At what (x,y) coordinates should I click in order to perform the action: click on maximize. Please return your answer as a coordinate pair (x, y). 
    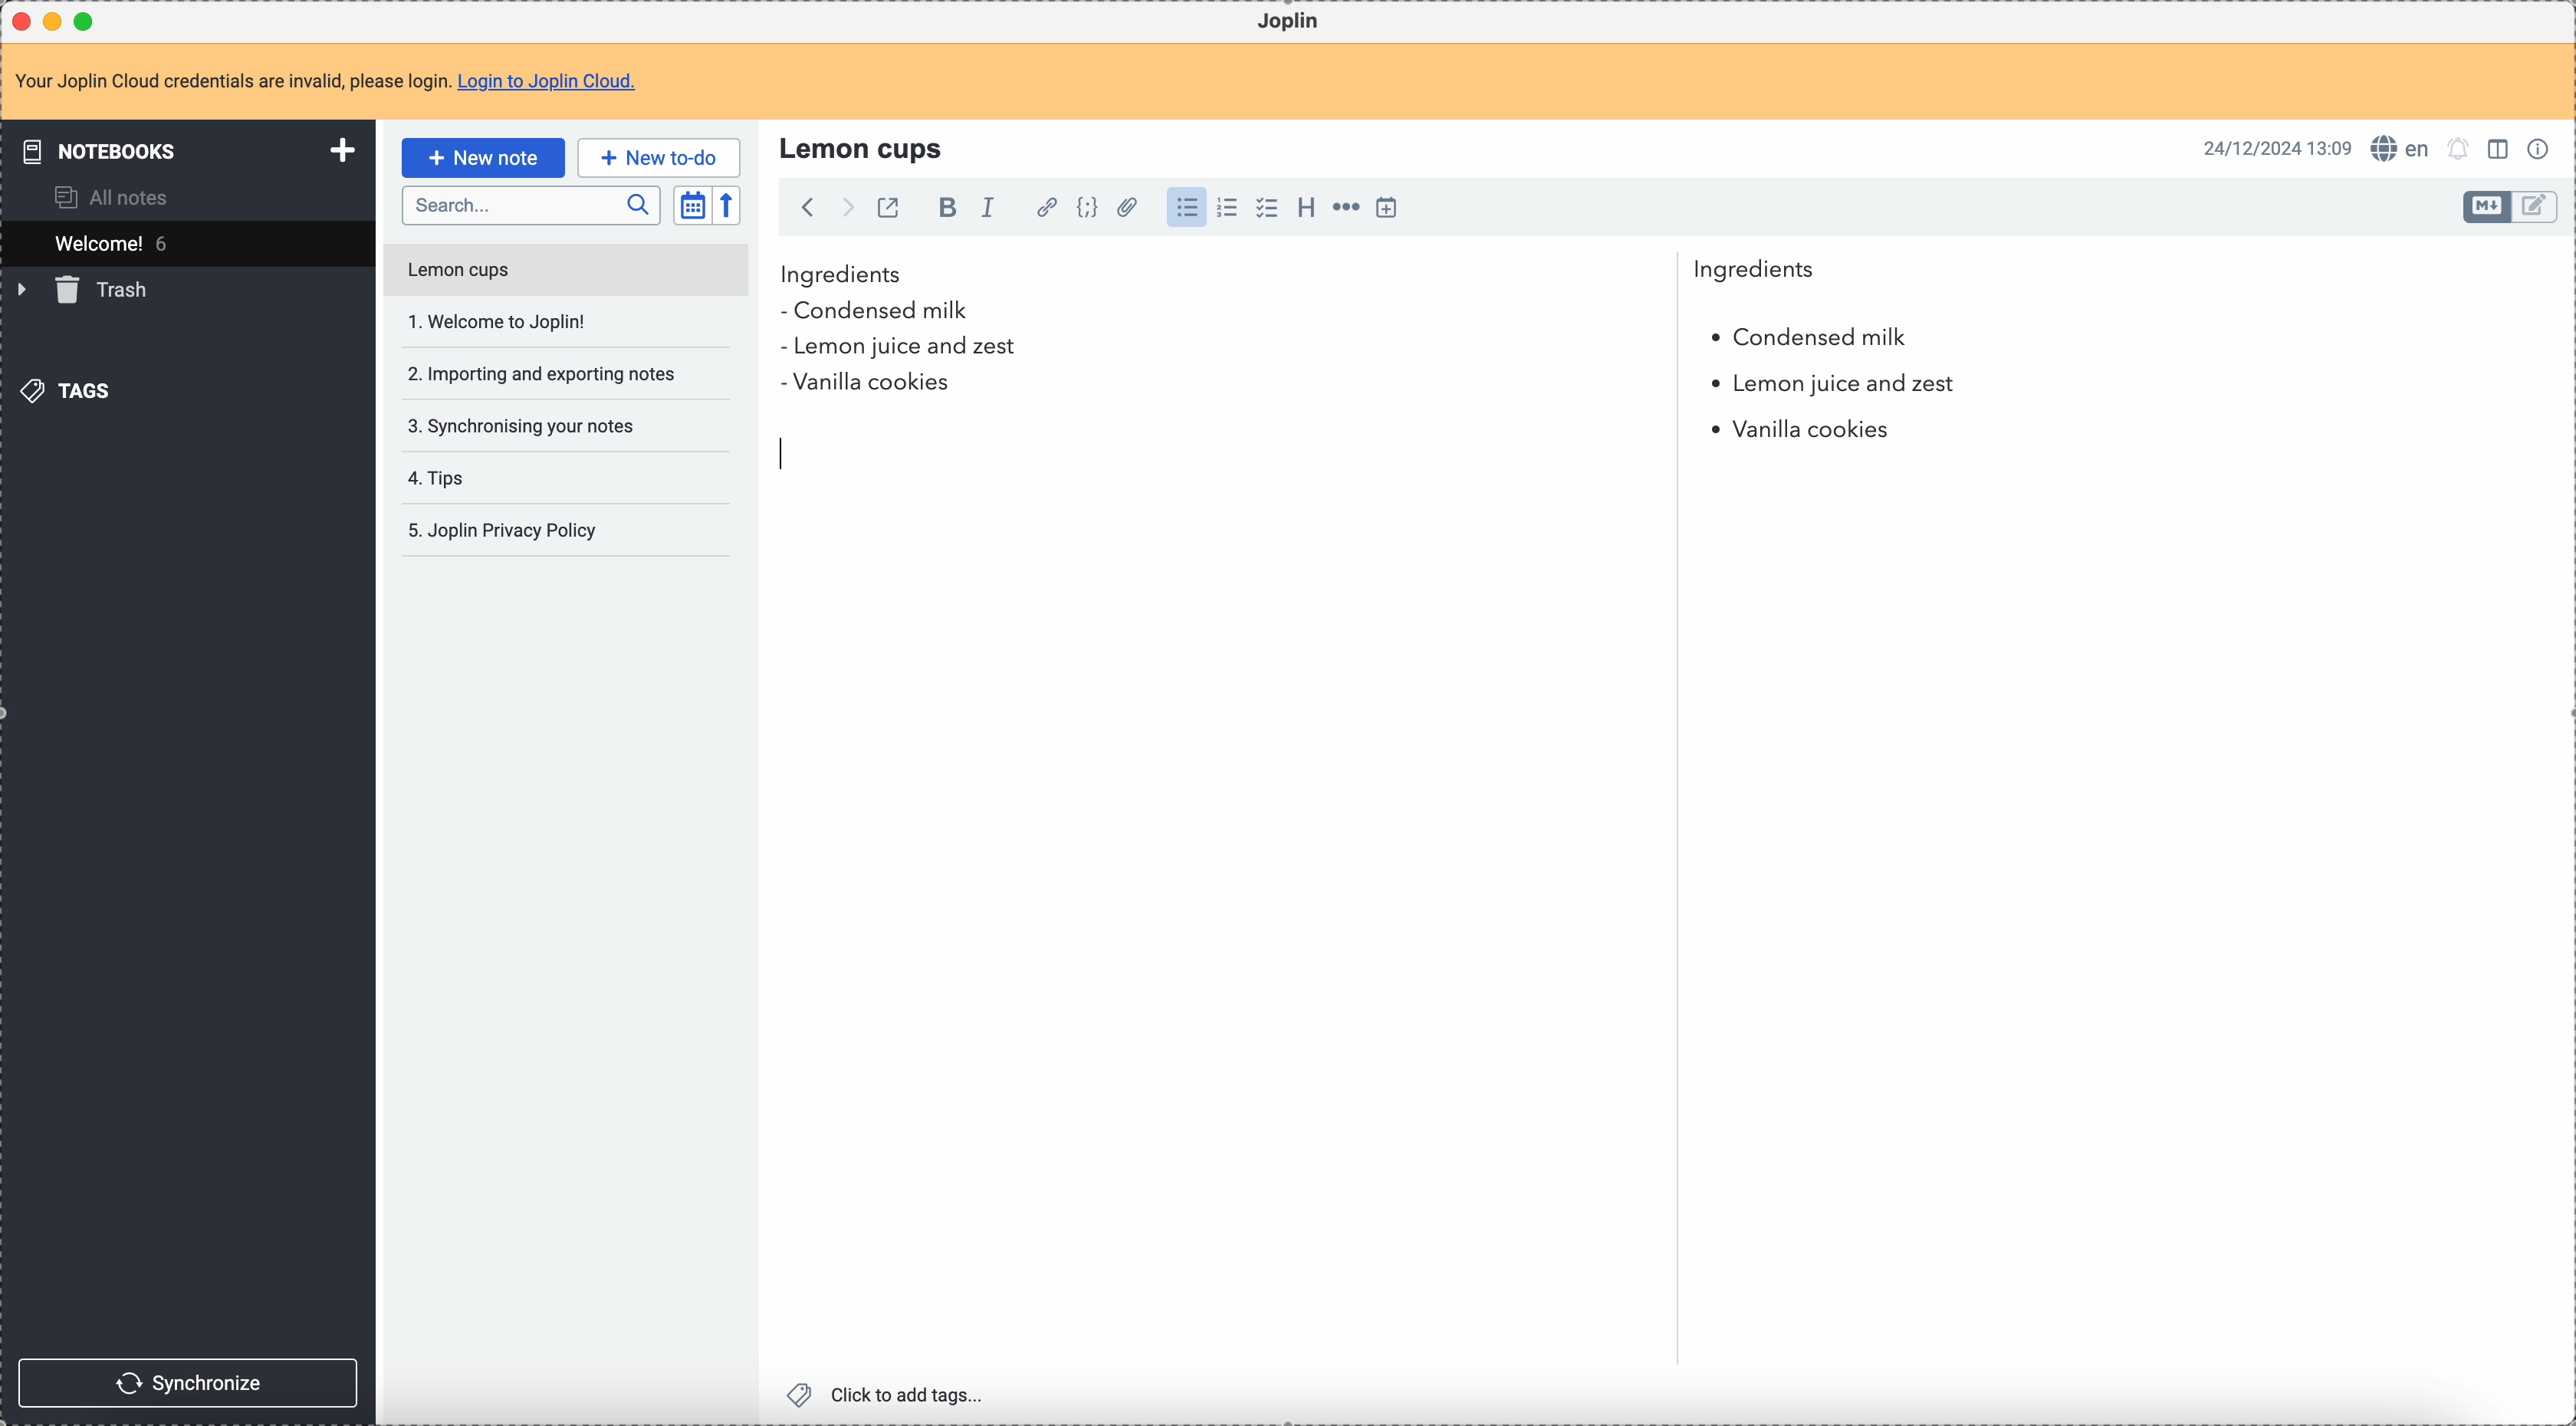
    Looking at the image, I should click on (89, 20).